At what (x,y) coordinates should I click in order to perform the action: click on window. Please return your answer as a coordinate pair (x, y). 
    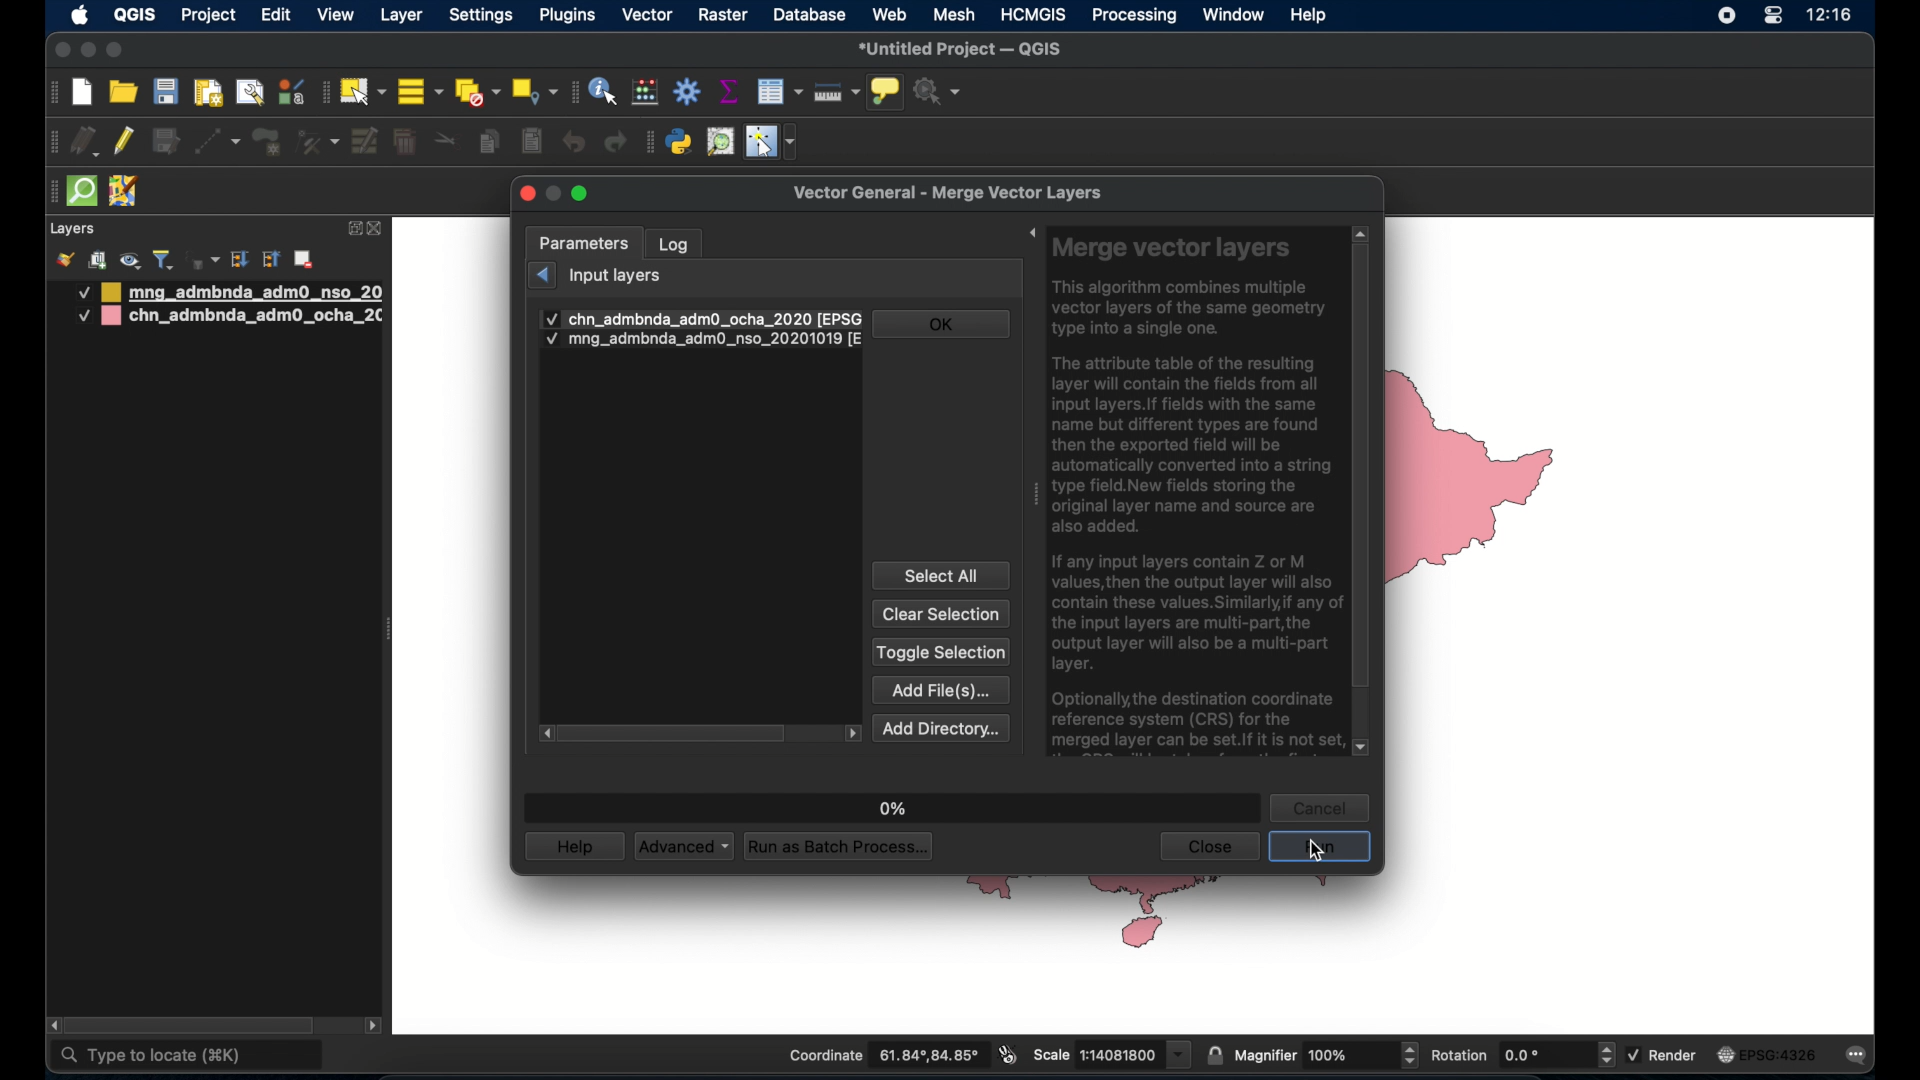
    Looking at the image, I should click on (1233, 14).